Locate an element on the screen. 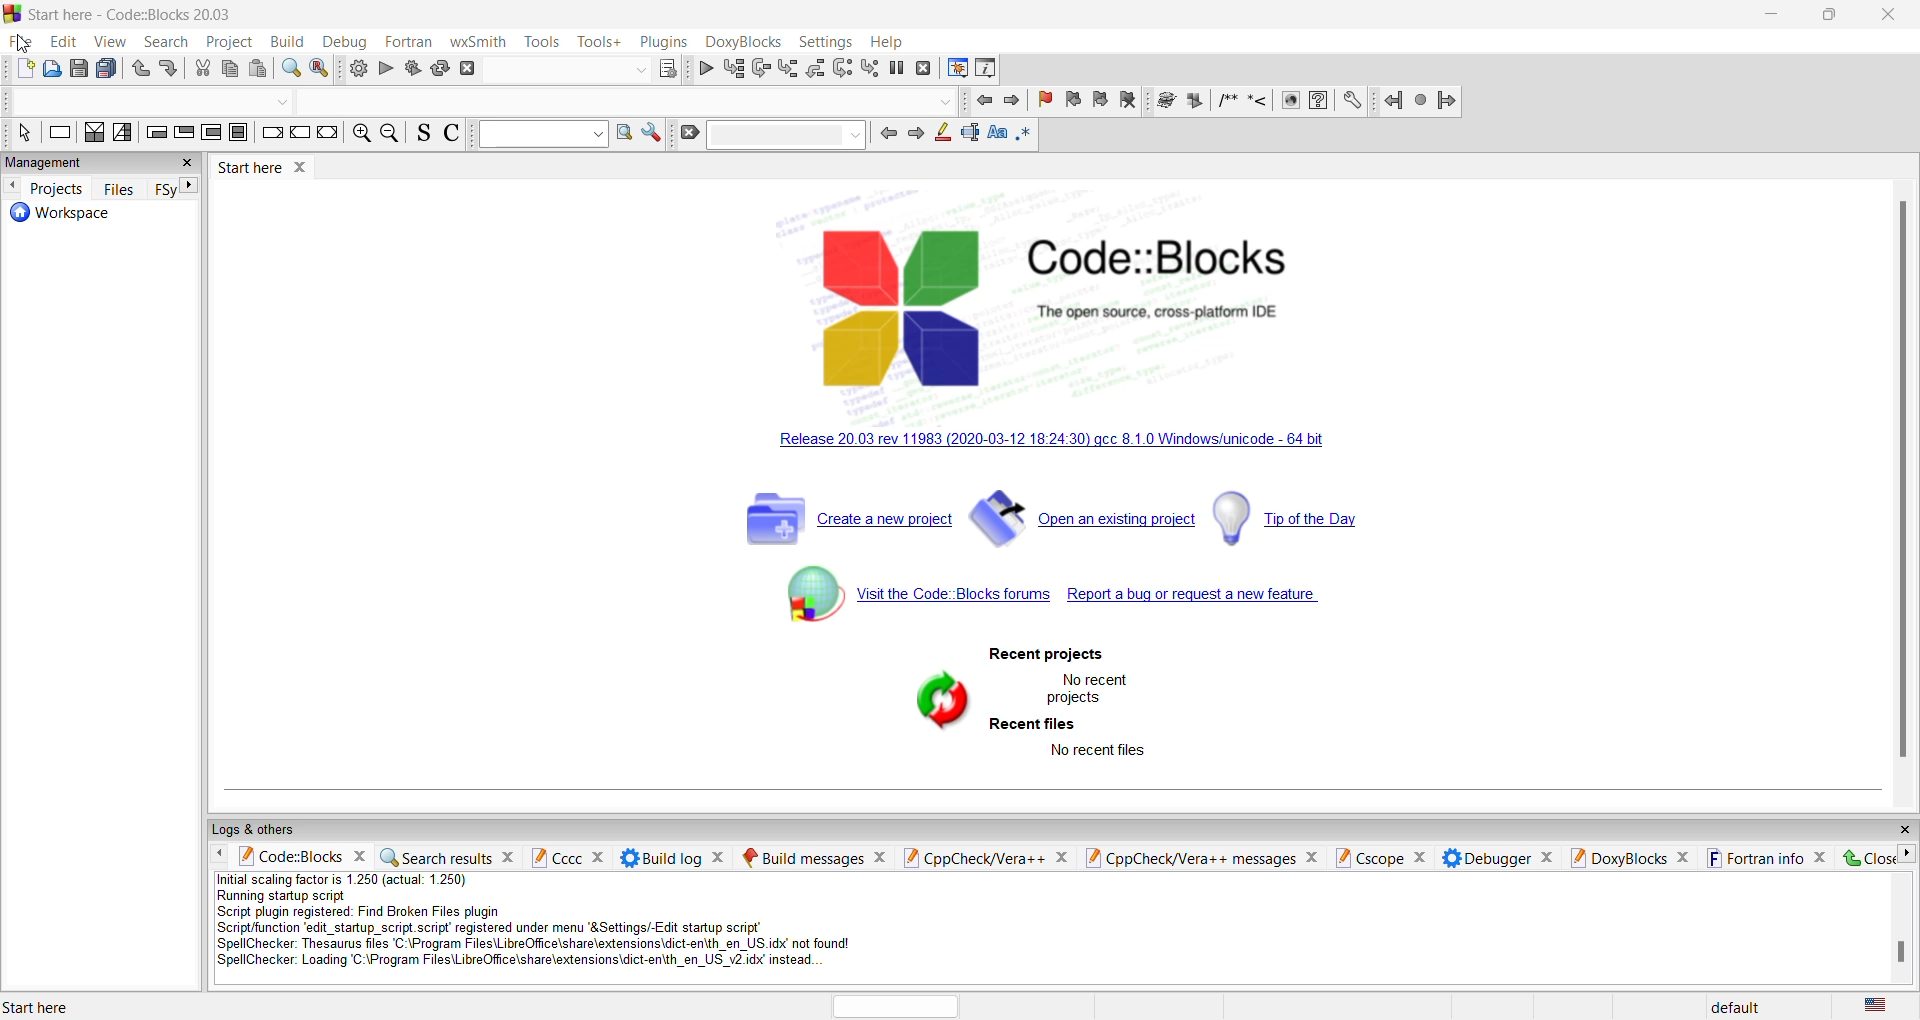 This screenshot has width=1920, height=1020. doxyblocks is located at coordinates (1617, 857).